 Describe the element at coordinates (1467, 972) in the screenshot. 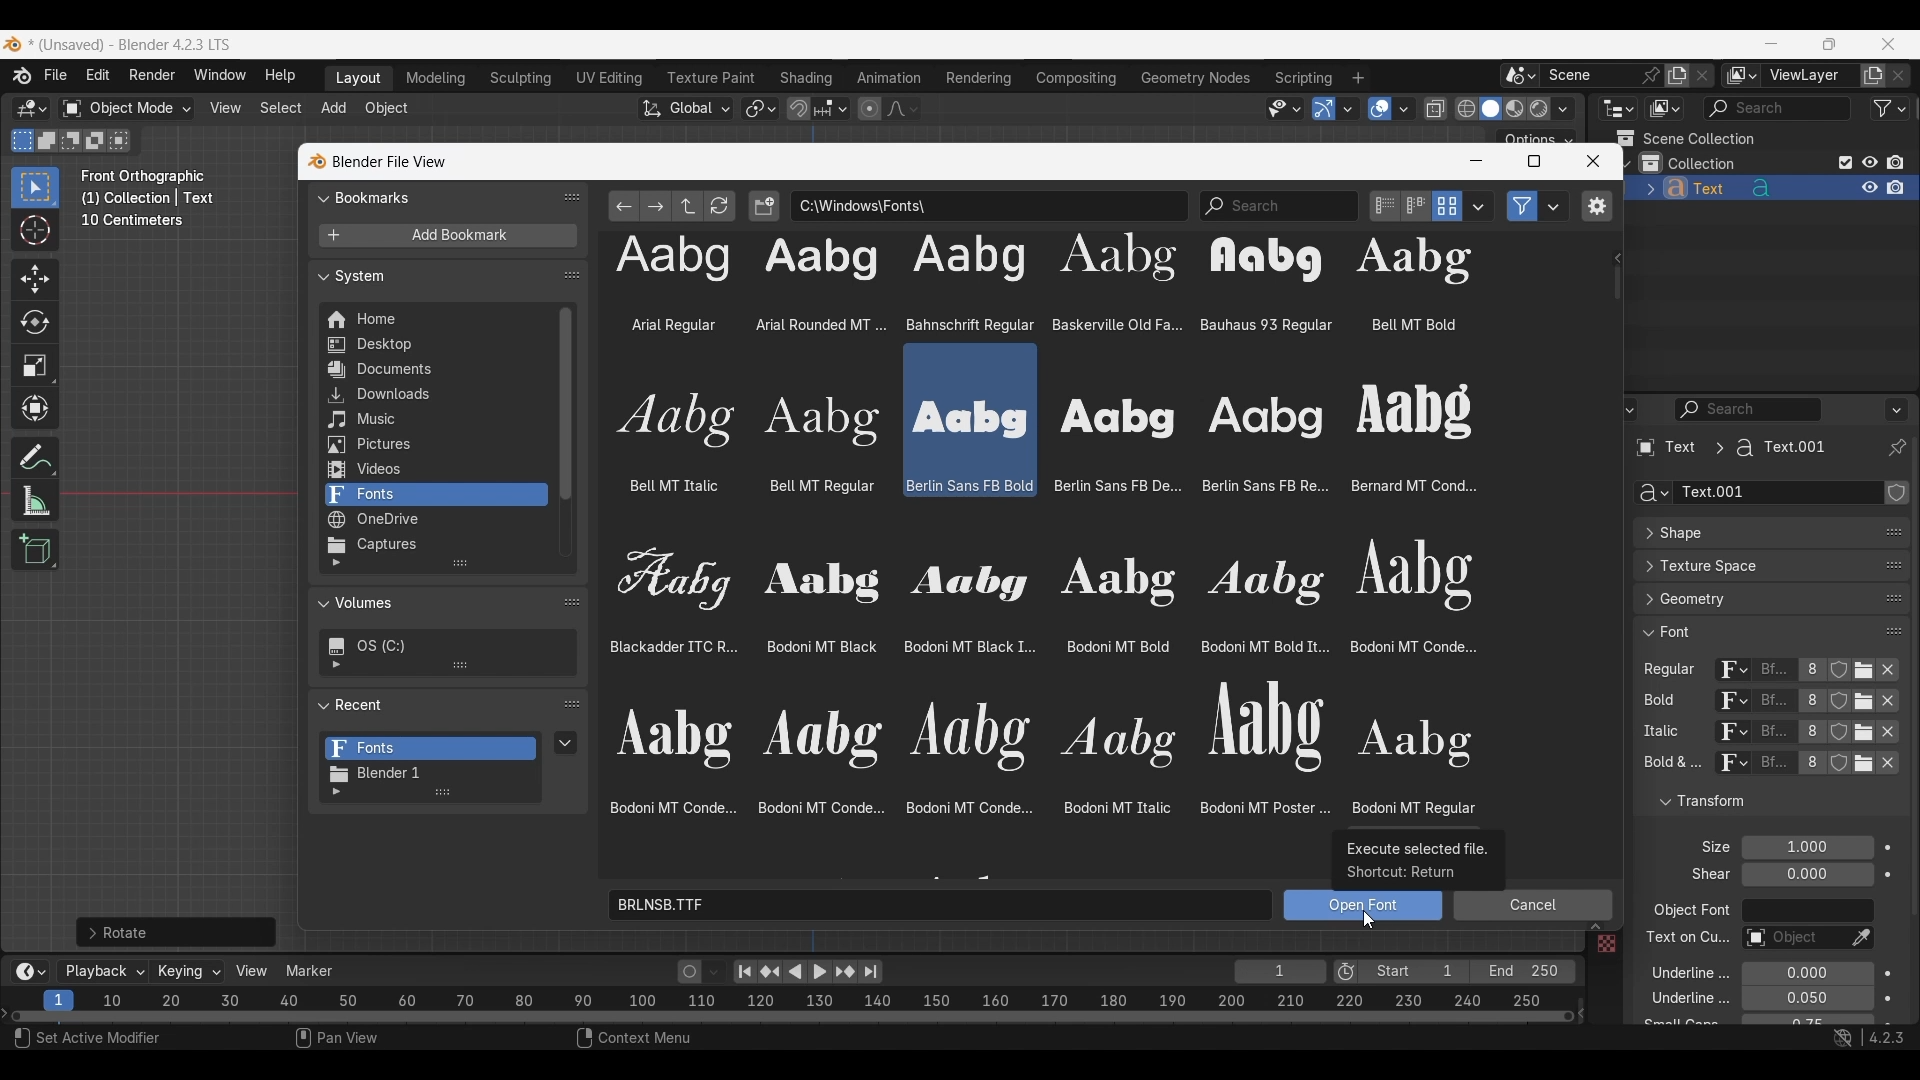

I see `Final frame of the playback rendering range` at that location.